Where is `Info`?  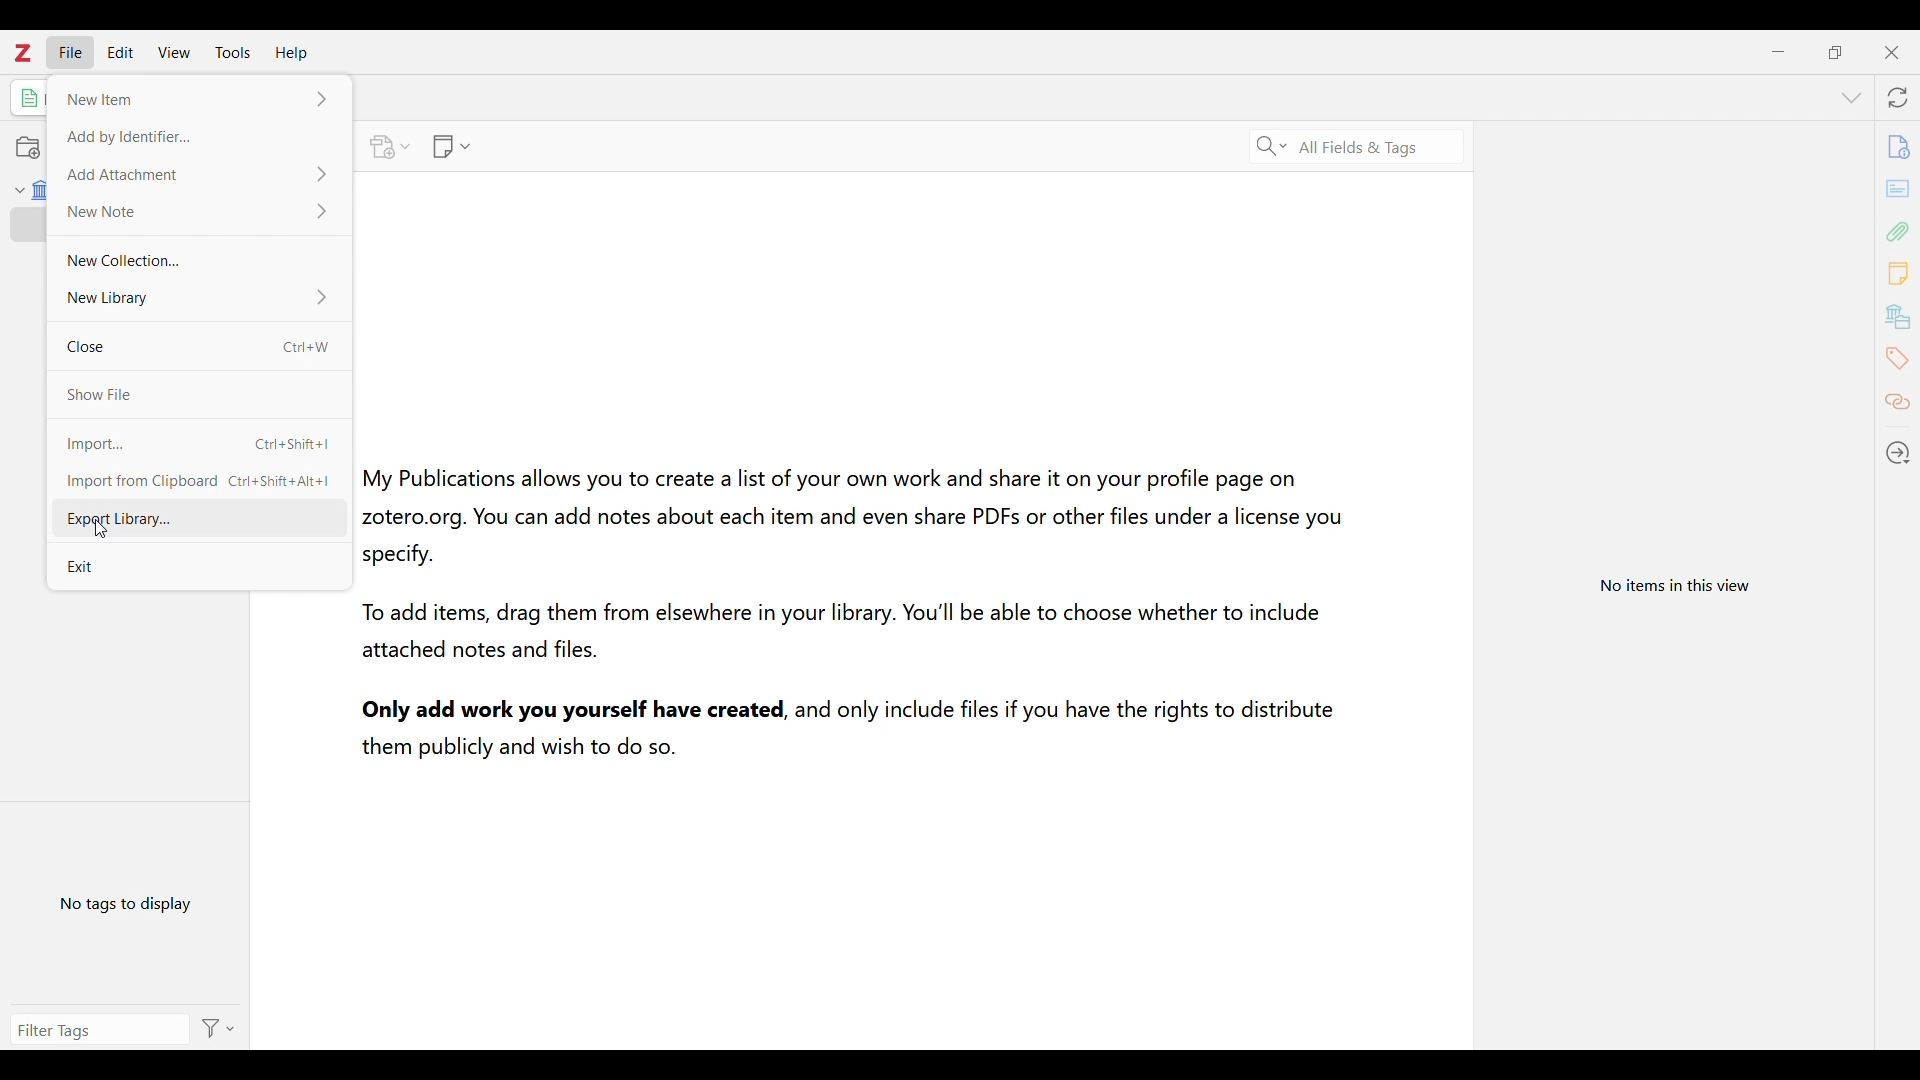
Info is located at coordinates (1899, 145).